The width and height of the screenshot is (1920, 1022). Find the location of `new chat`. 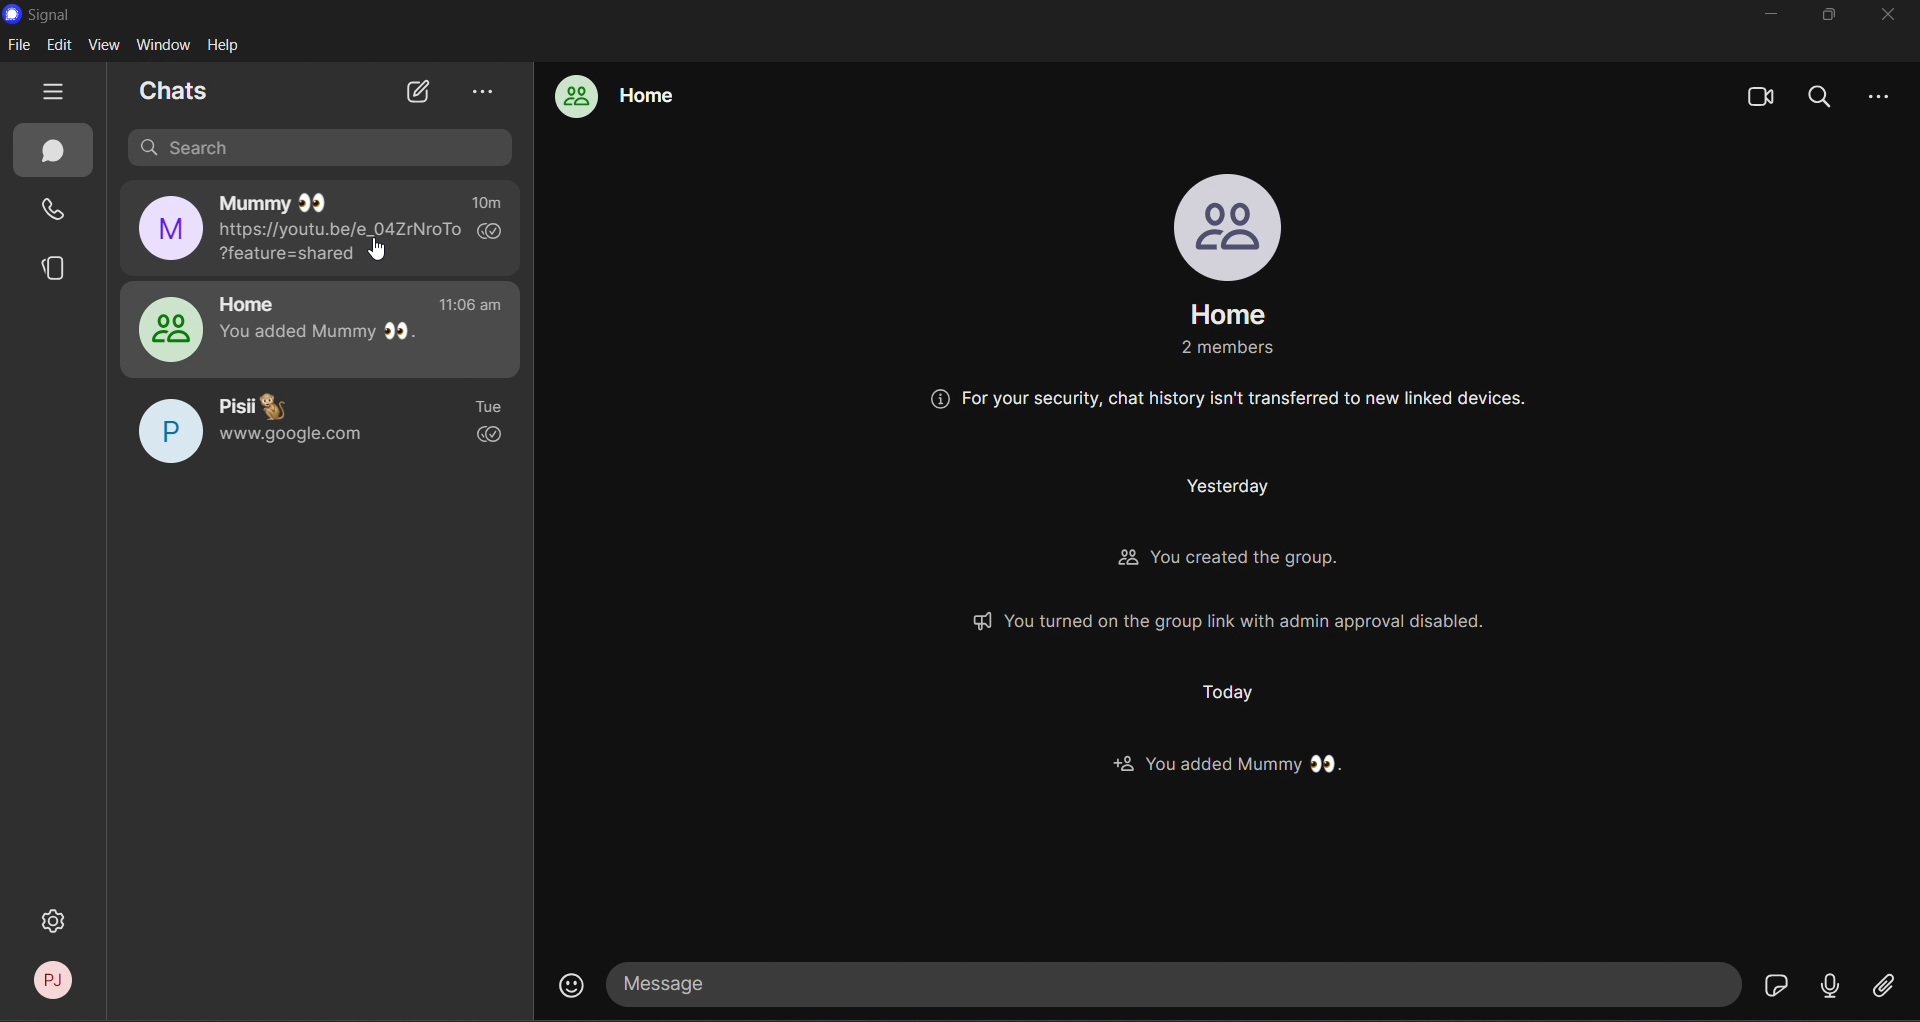

new chat is located at coordinates (417, 93).